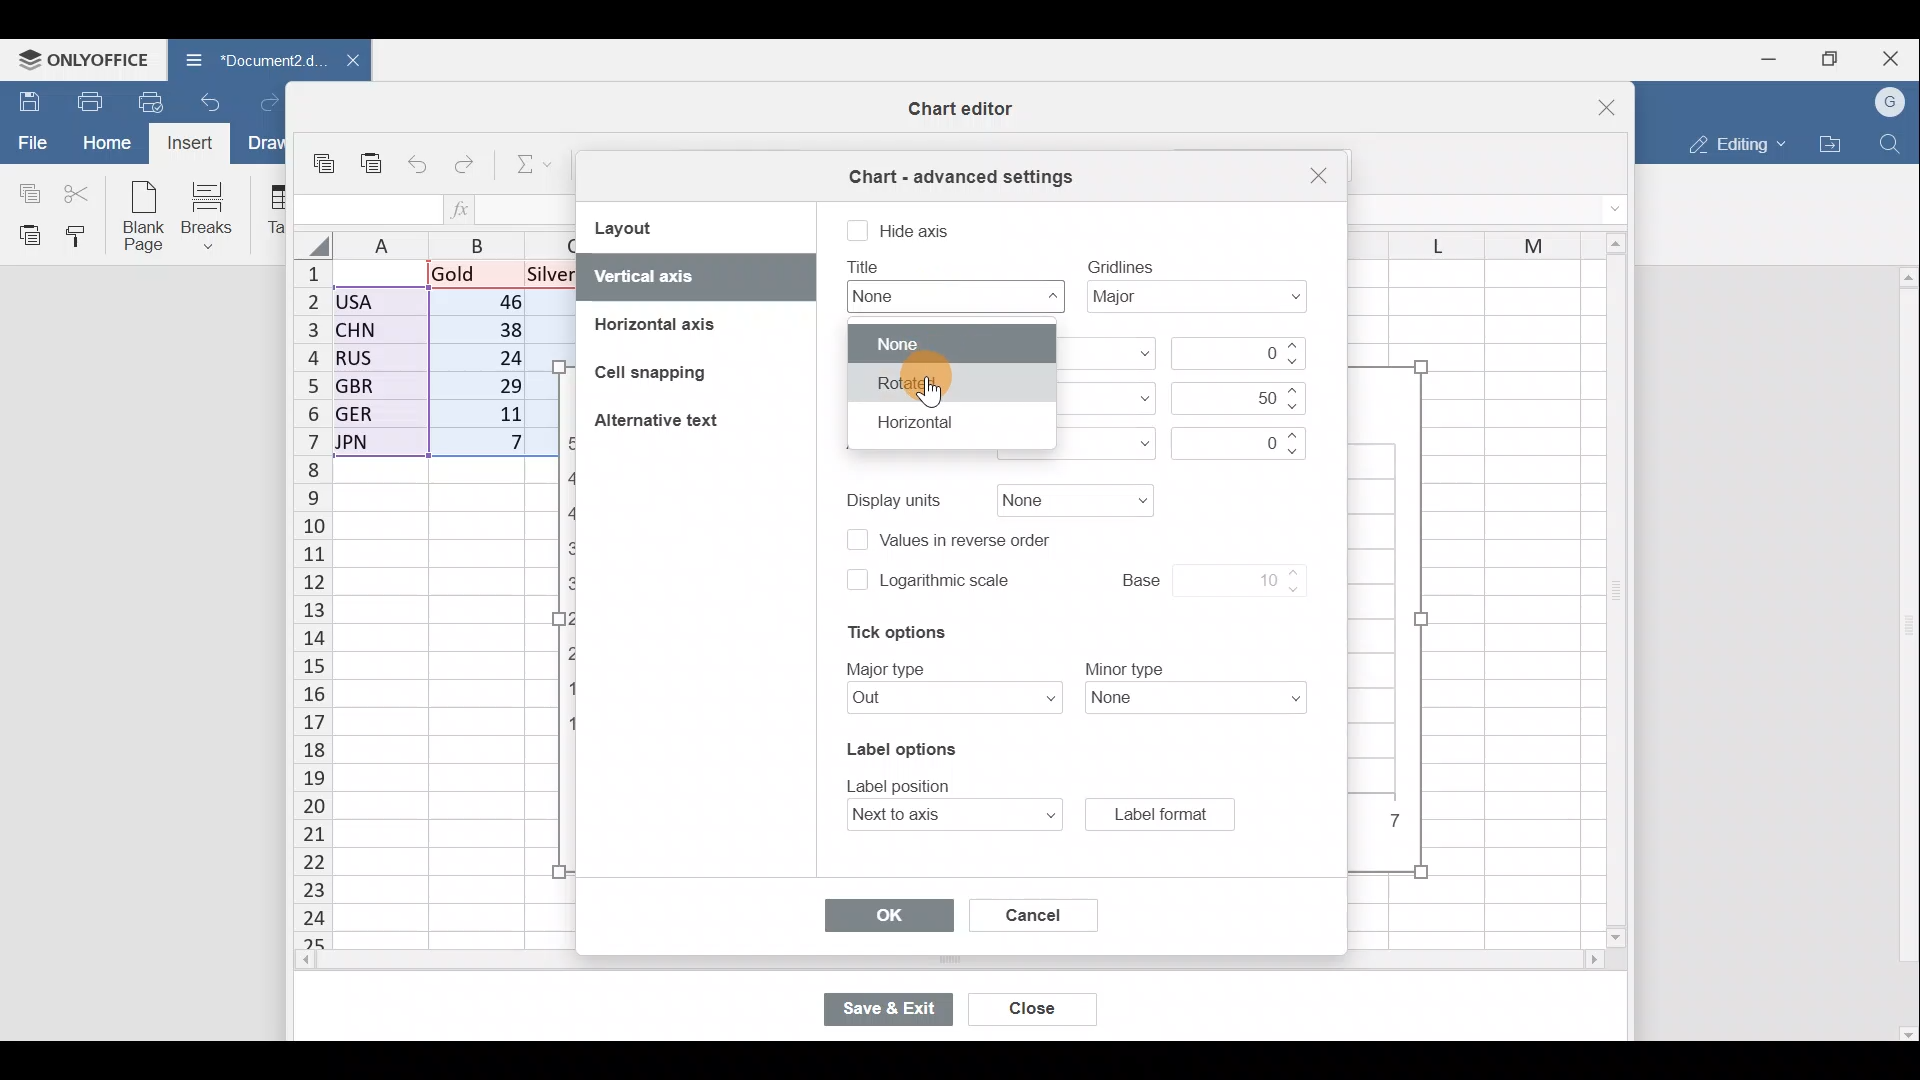  Describe the element at coordinates (1122, 666) in the screenshot. I see `text` at that location.